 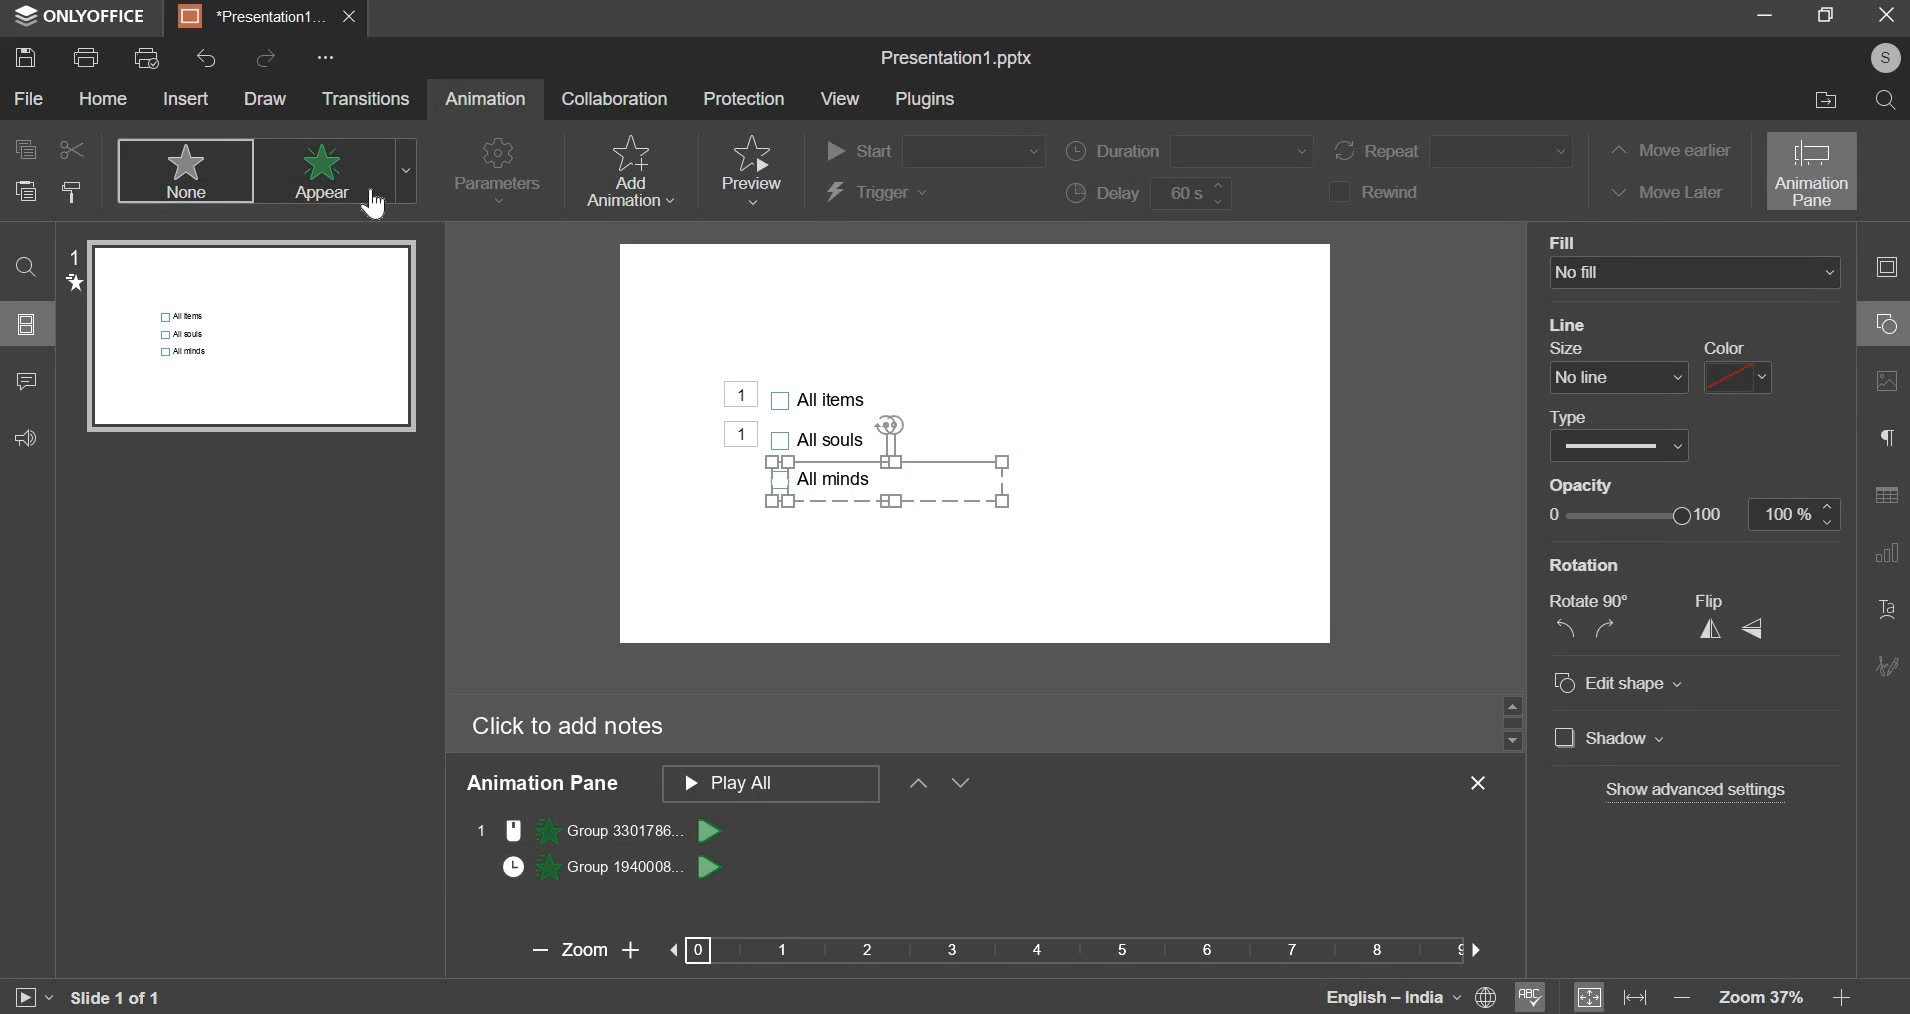 What do you see at coordinates (485, 98) in the screenshot?
I see `animation` at bounding box center [485, 98].